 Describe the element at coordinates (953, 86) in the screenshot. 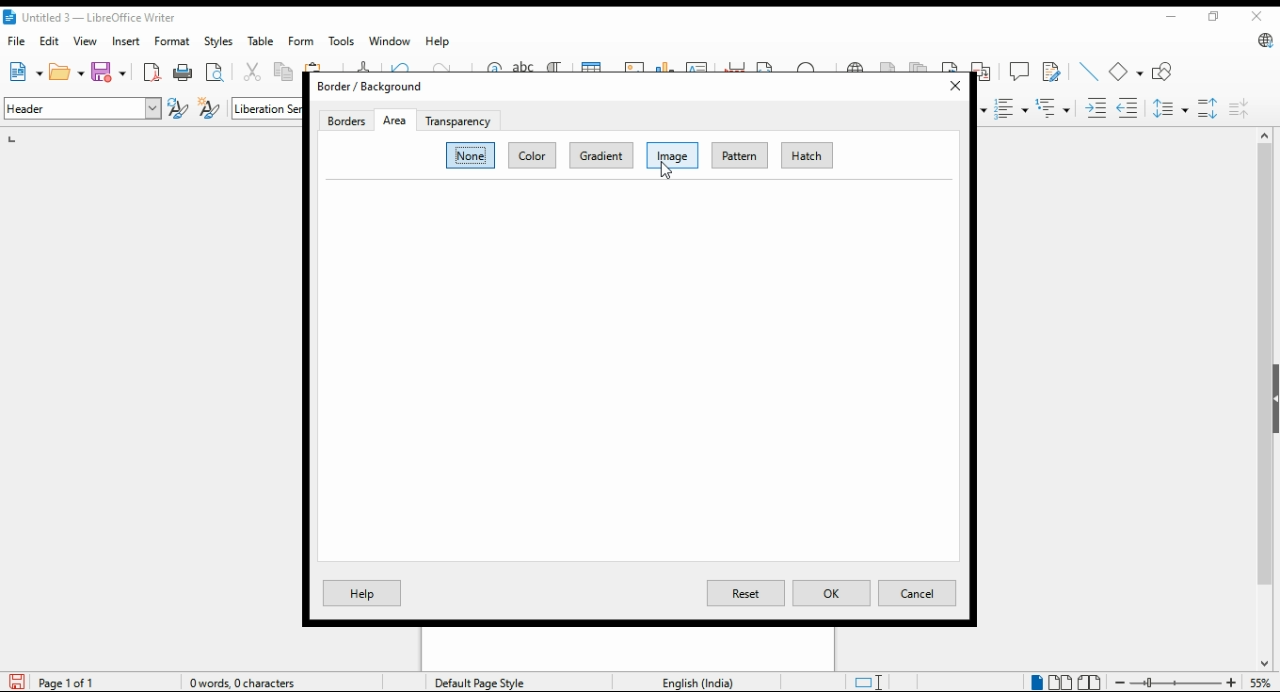

I see `close window` at that location.